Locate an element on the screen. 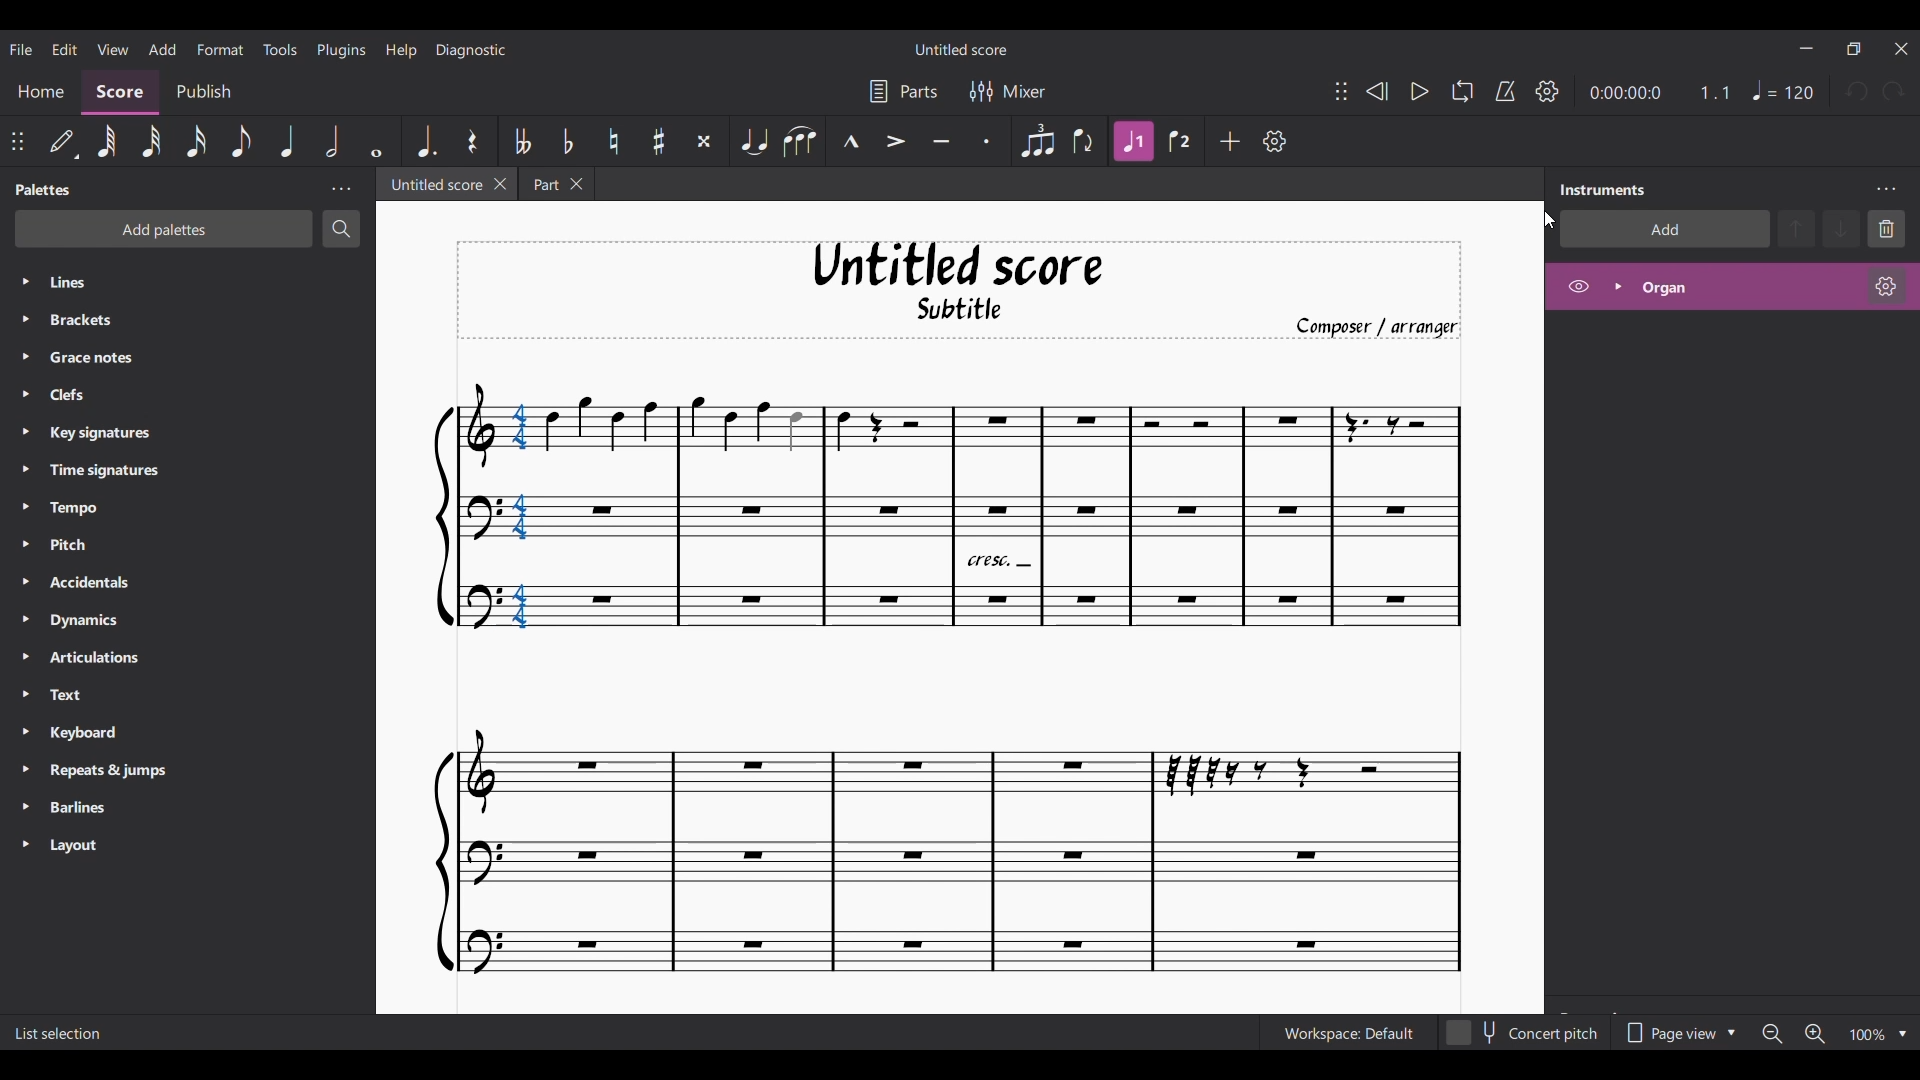  Flip direction is located at coordinates (1085, 141).